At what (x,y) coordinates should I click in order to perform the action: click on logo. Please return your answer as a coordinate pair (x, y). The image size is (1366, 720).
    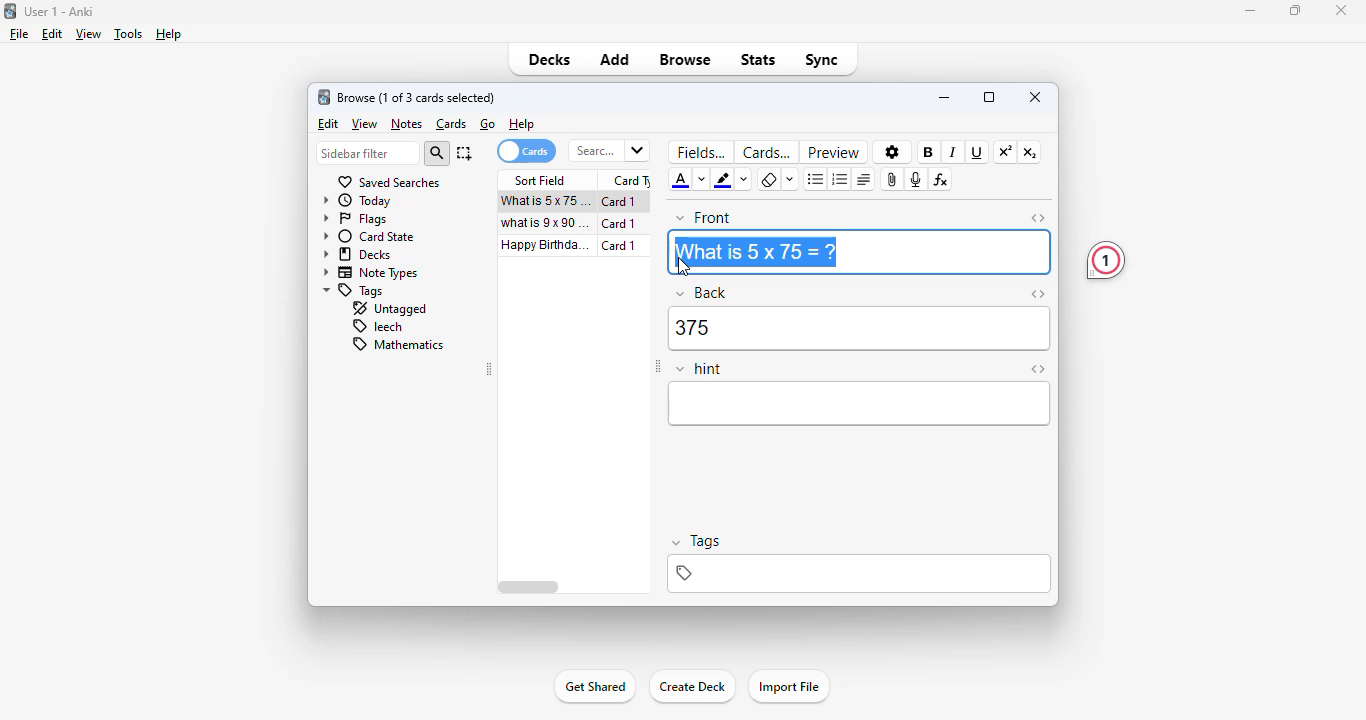
    Looking at the image, I should click on (10, 11).